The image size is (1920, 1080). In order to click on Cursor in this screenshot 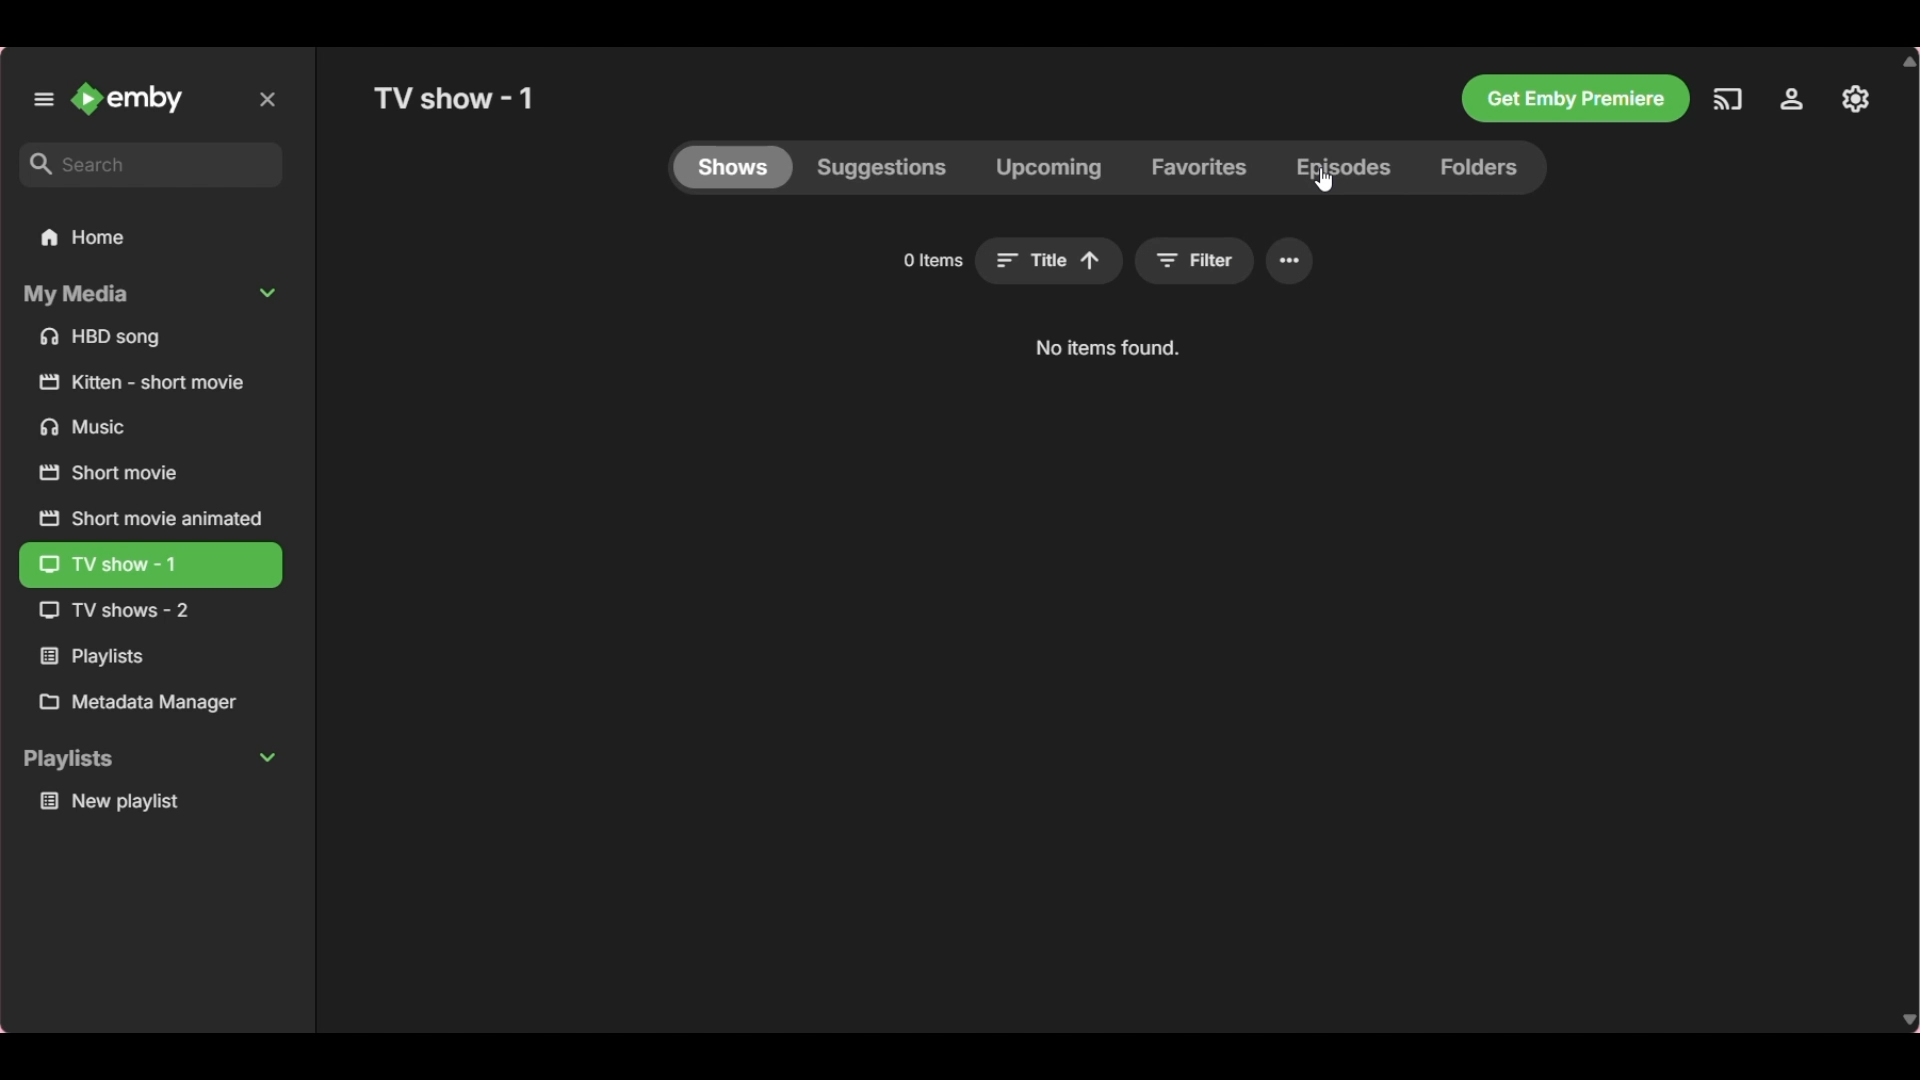, I will do `click(1324, 179)`.